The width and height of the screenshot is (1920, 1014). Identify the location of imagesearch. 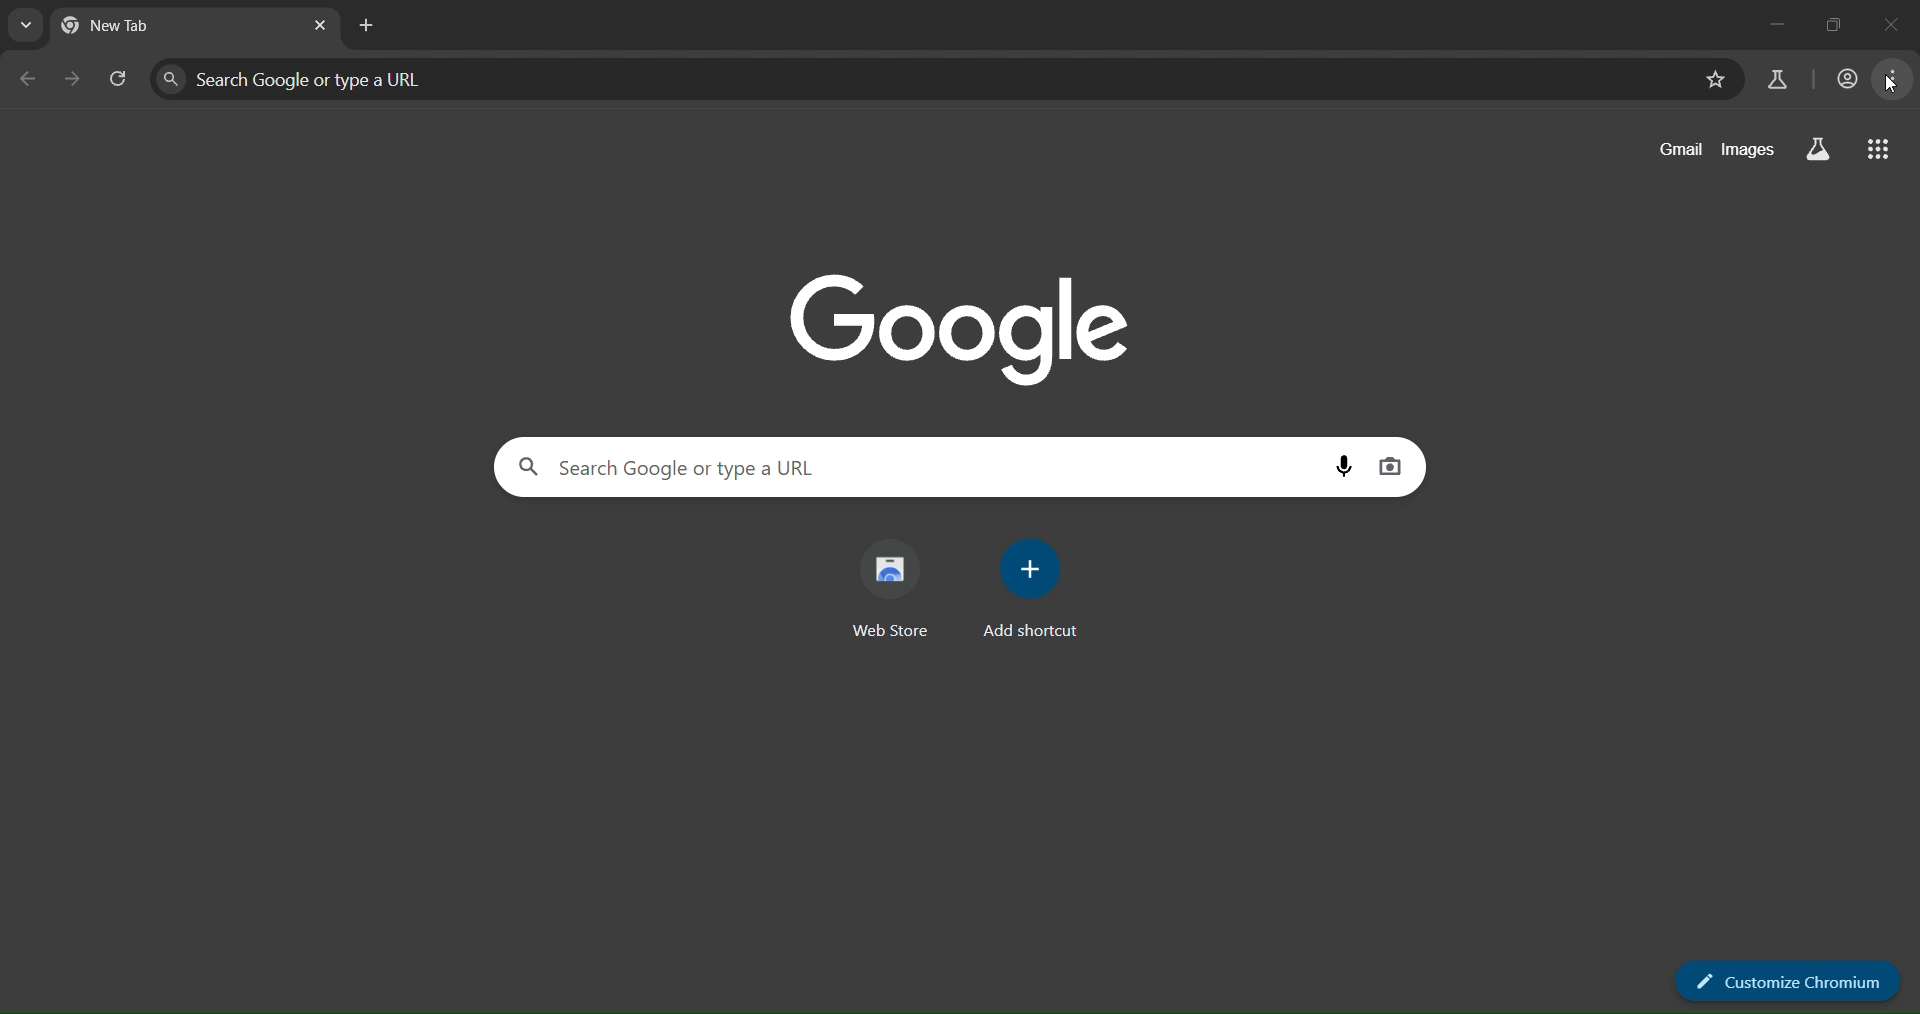
(1397, 469).